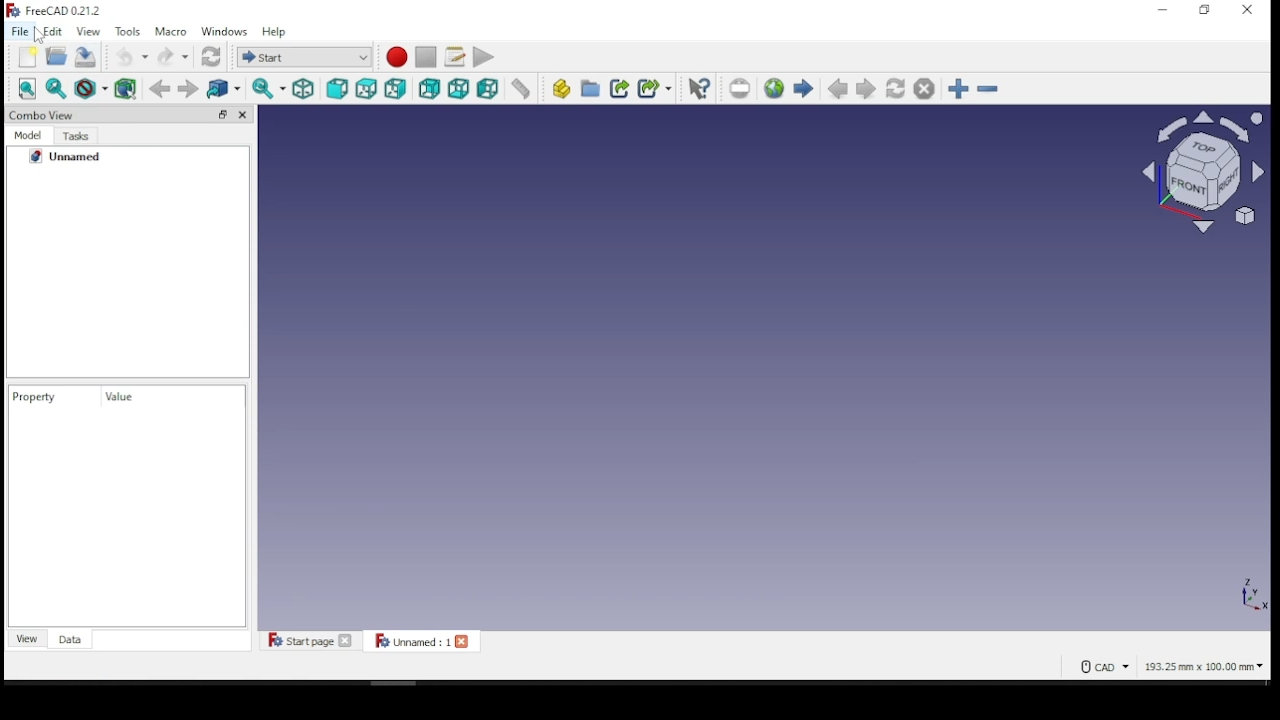 The height and width of the screenshot is (720, 1280). What do you see at coordinates (1160, 11) in the screenshot?
I see `minimize` at bounding box center [1160, 11].